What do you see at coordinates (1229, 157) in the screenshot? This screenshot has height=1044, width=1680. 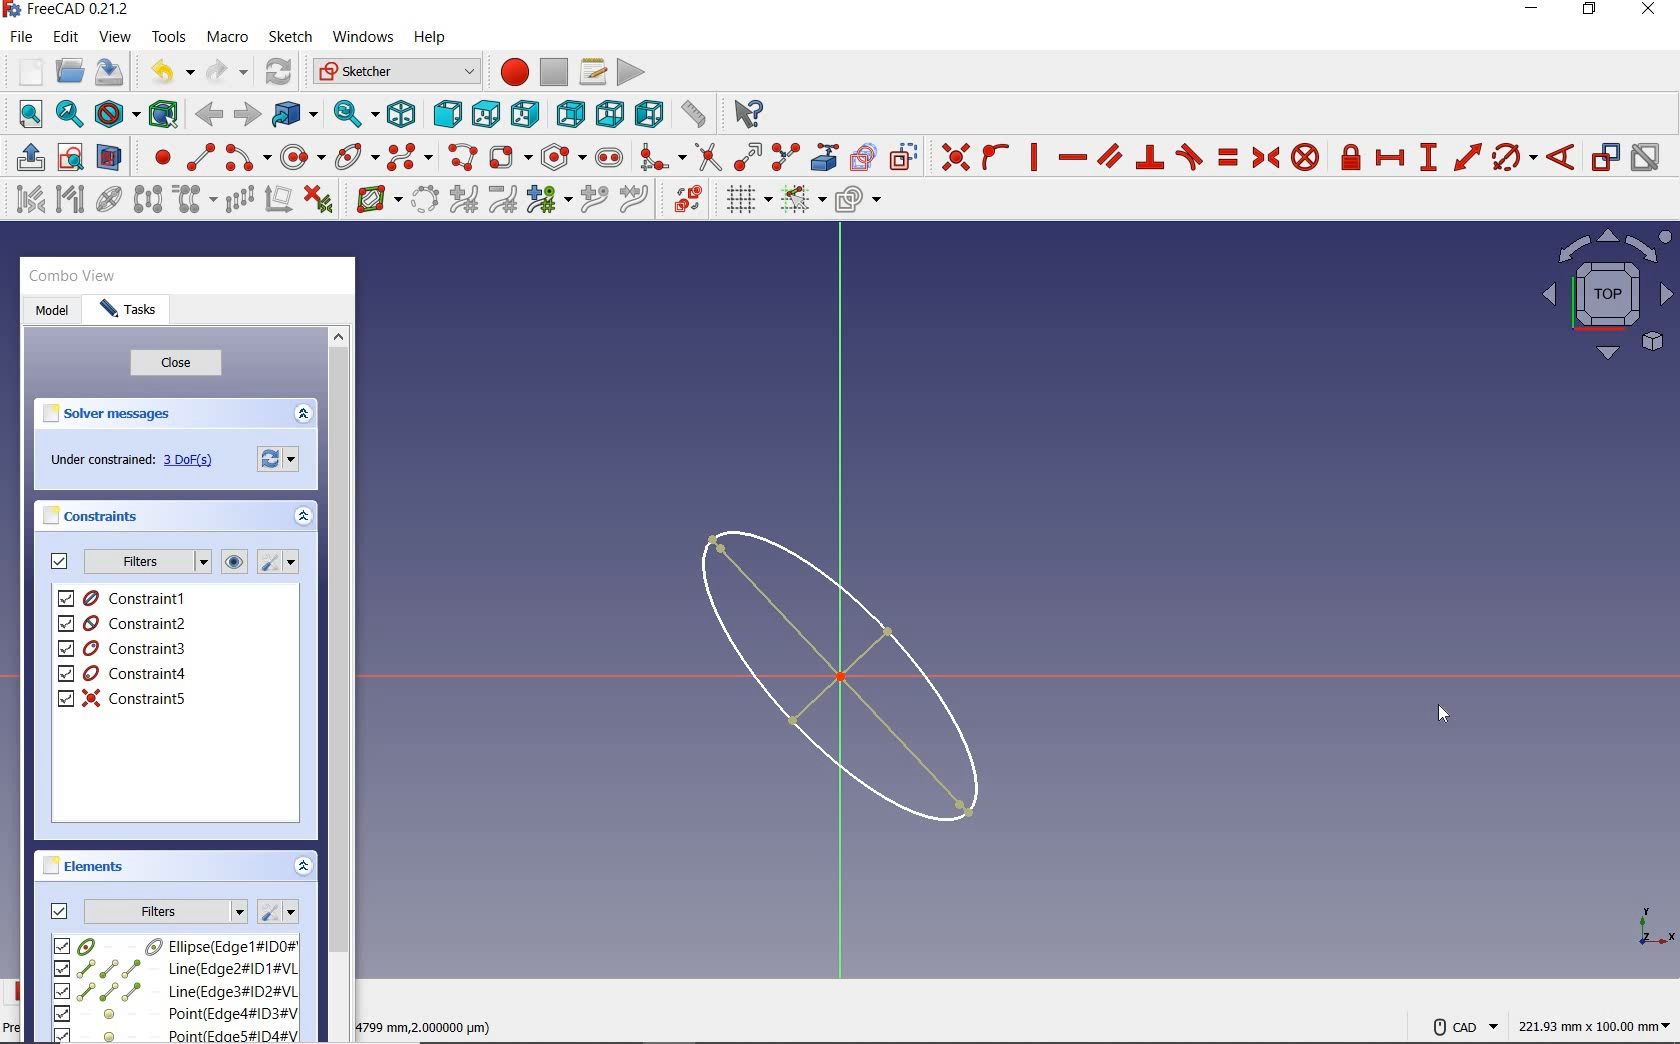 I see `constrain equal` at bounding box center [1229, 157].